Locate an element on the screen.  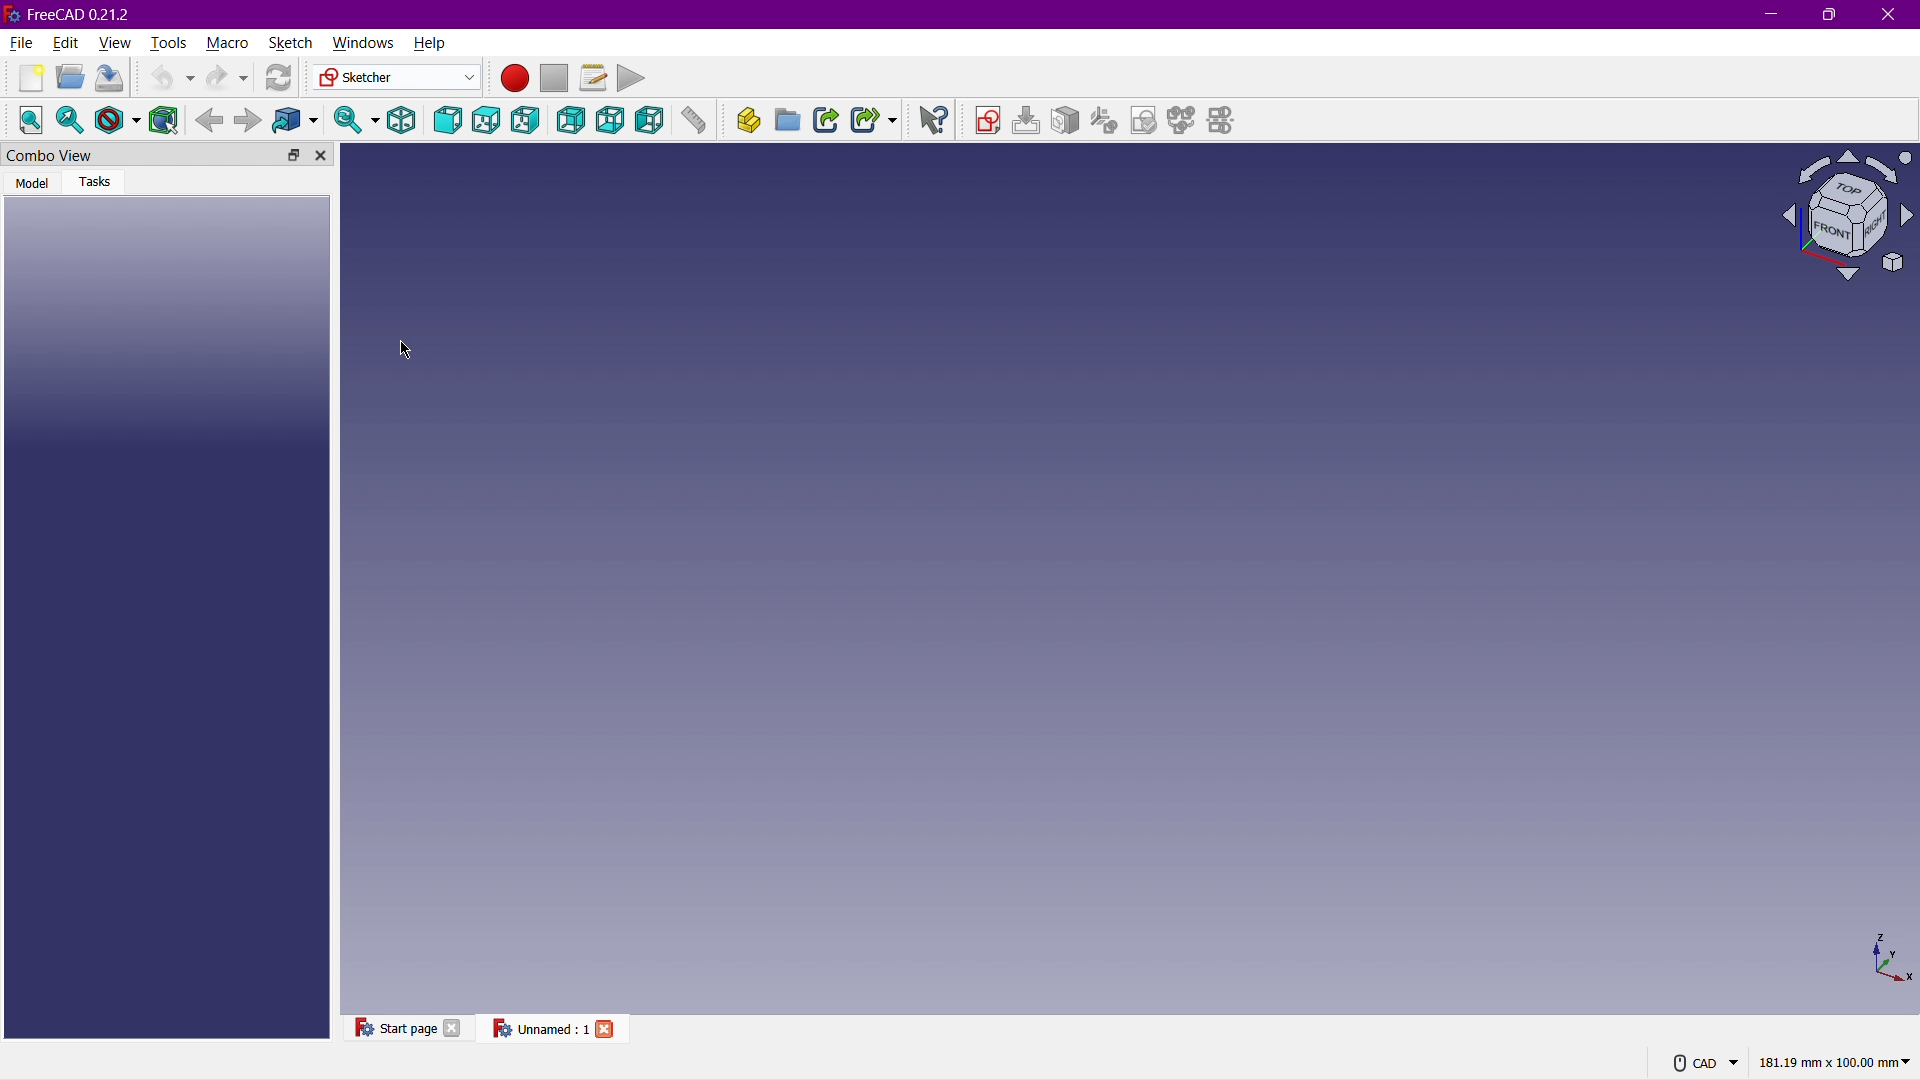
Validate sketch is located at coordinates (1145, 123).